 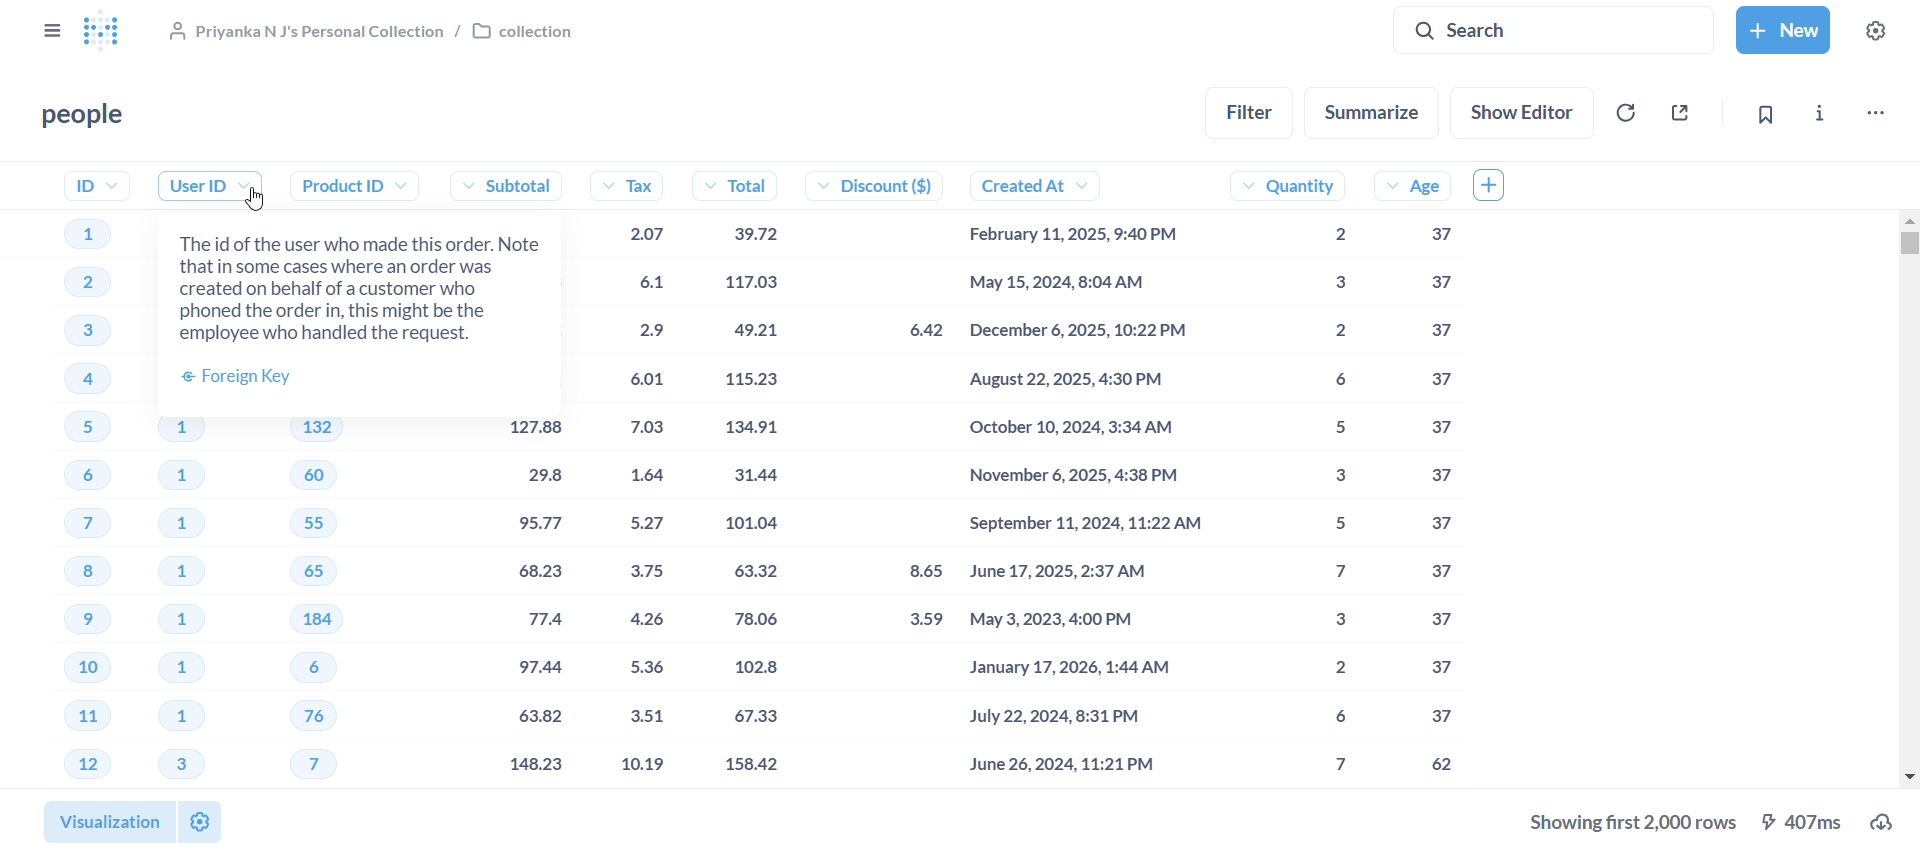 What do you see at coordinates (254, 197) in the screenshot?
I see `Cursor` at bounding box center [254, 197].